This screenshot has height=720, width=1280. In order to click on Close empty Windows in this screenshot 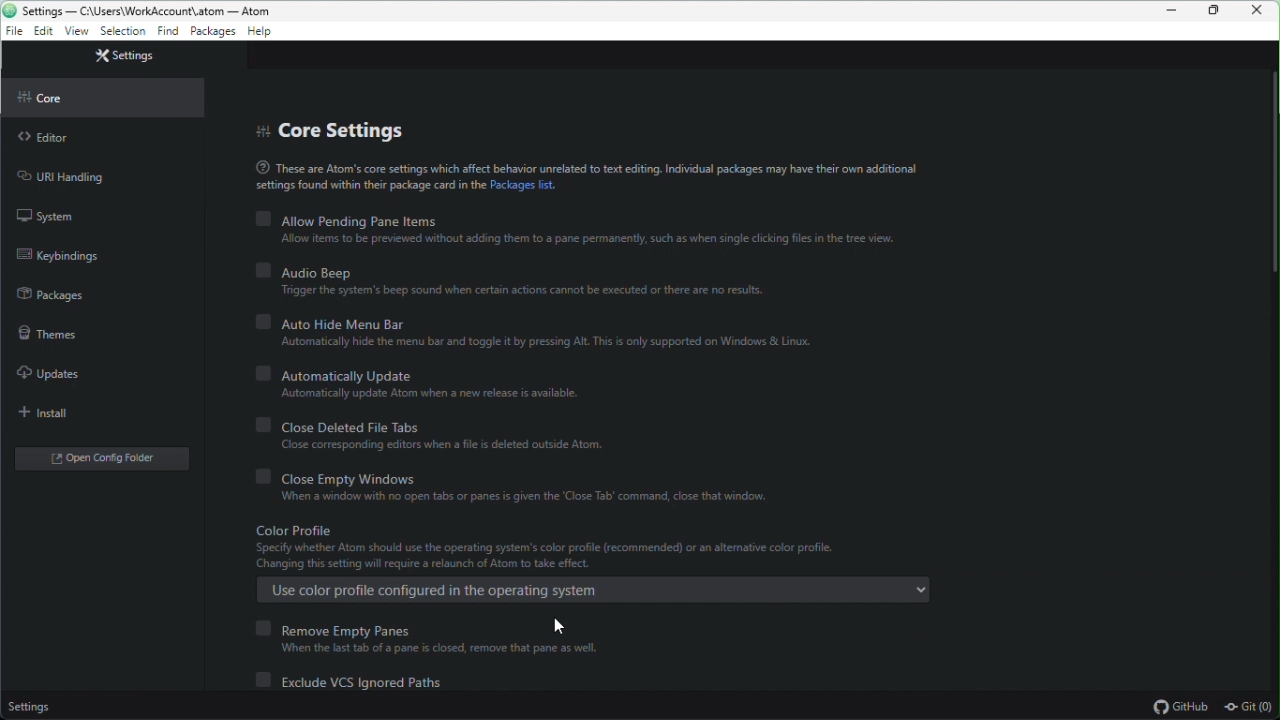, I will do `click(512, 489)`.